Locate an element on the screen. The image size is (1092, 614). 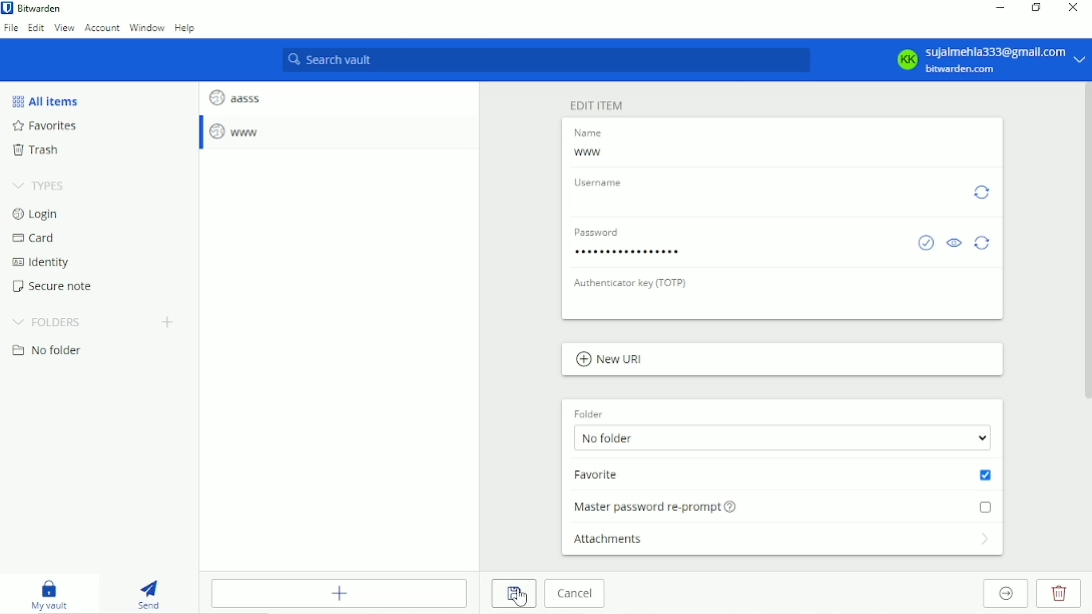
Create folder is located at coordinates (170, 322).